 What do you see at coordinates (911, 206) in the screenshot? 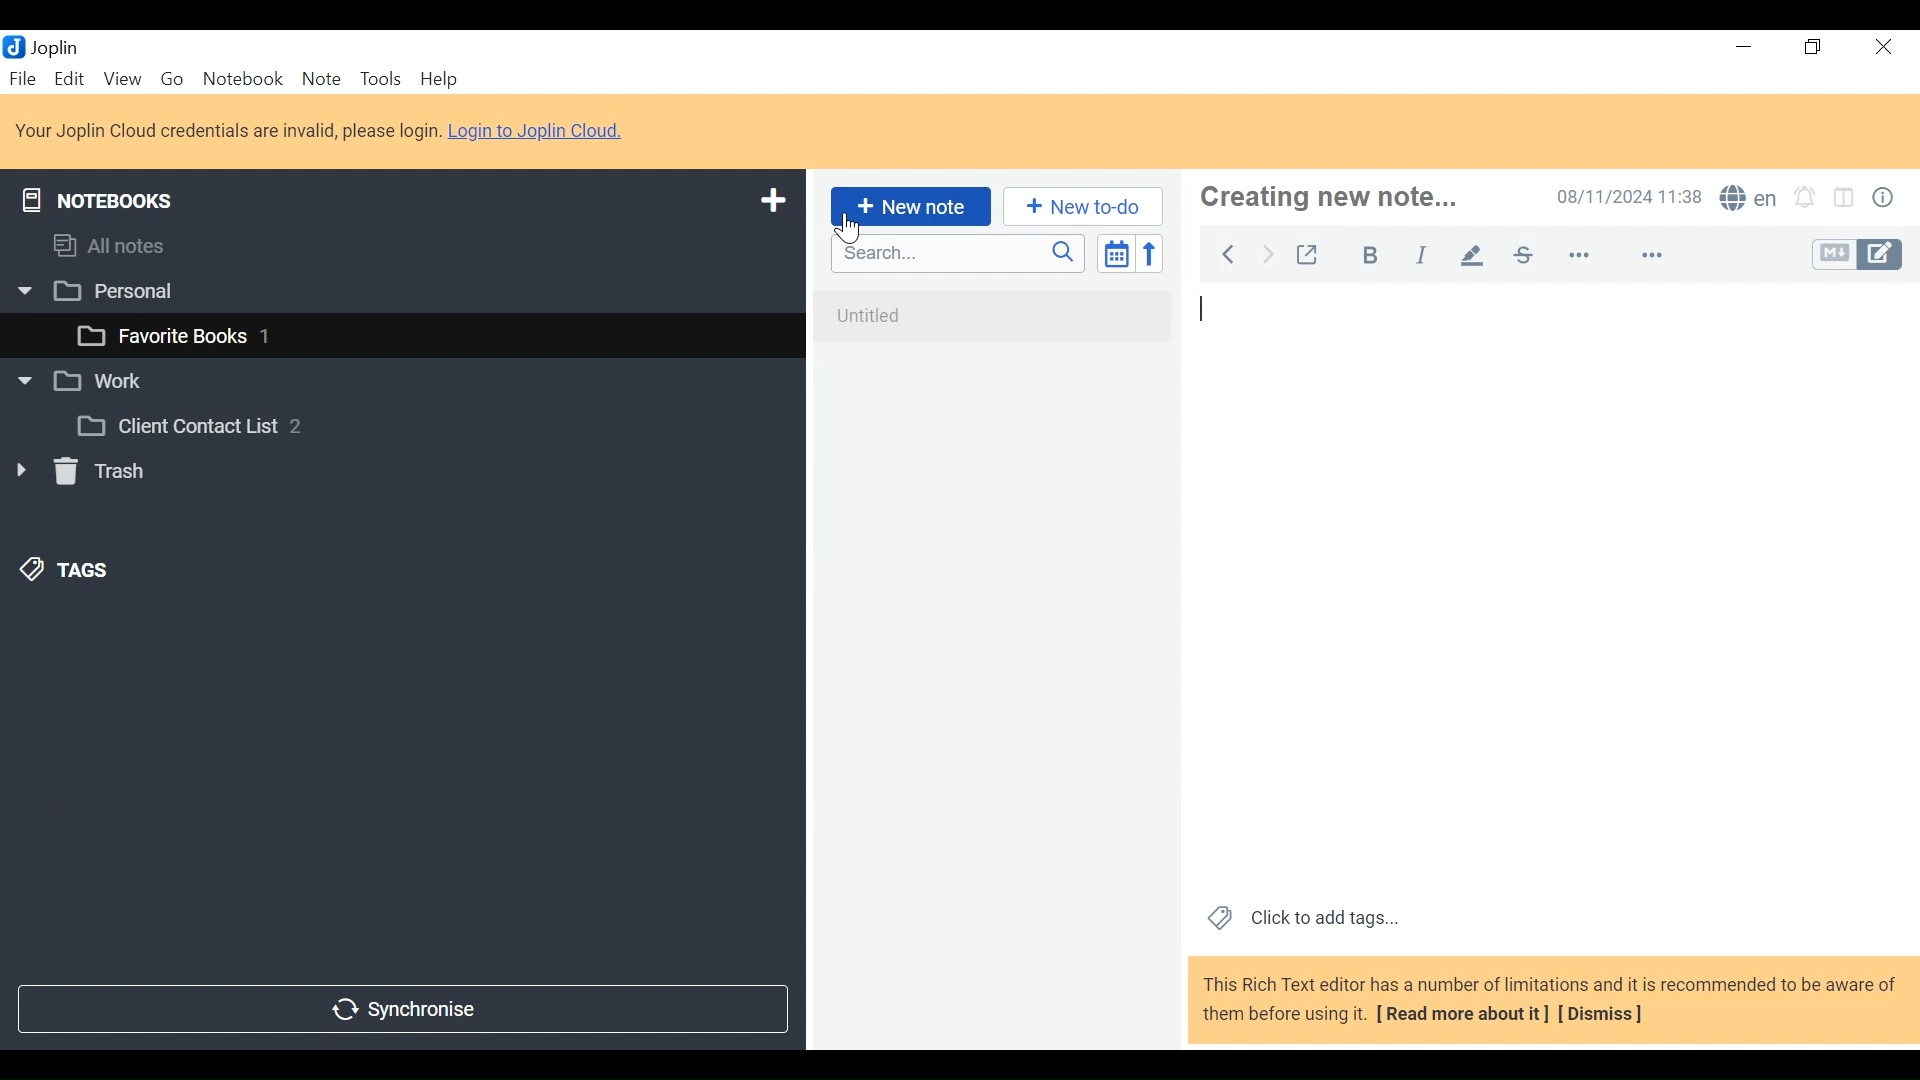
I see `New Note` at bounding box center [911, 206].